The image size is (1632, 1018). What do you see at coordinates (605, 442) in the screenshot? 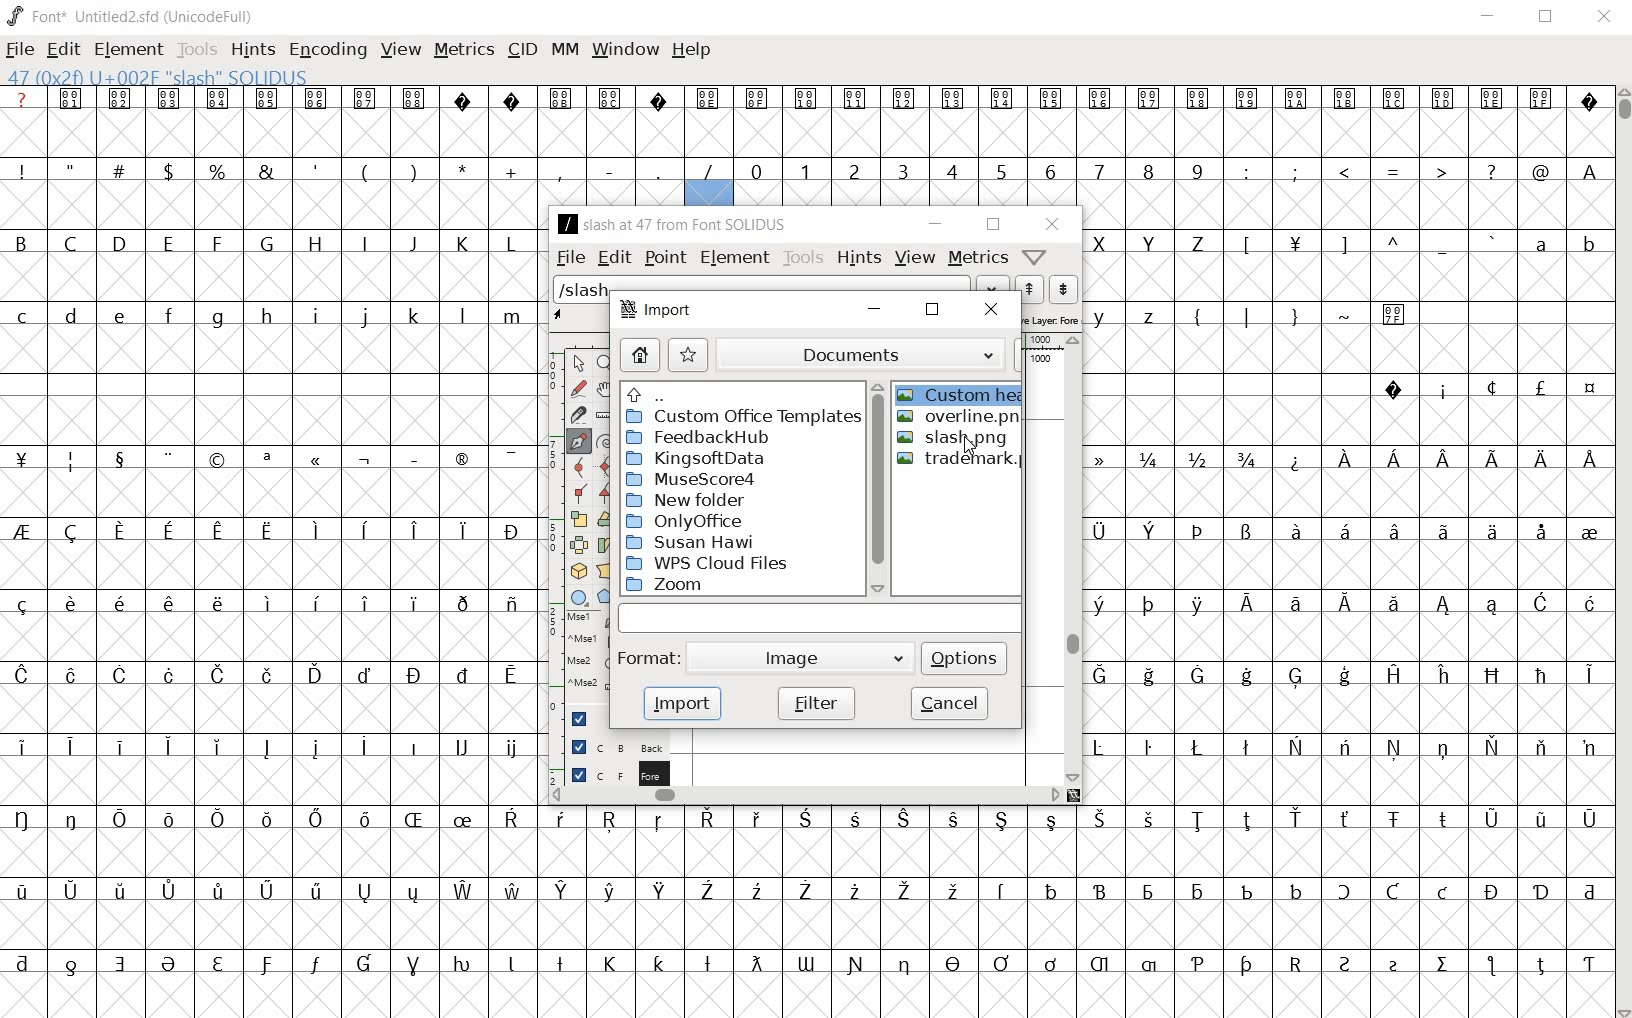
I see `change whether spiro is active or not` at bounding box center [605, 442].